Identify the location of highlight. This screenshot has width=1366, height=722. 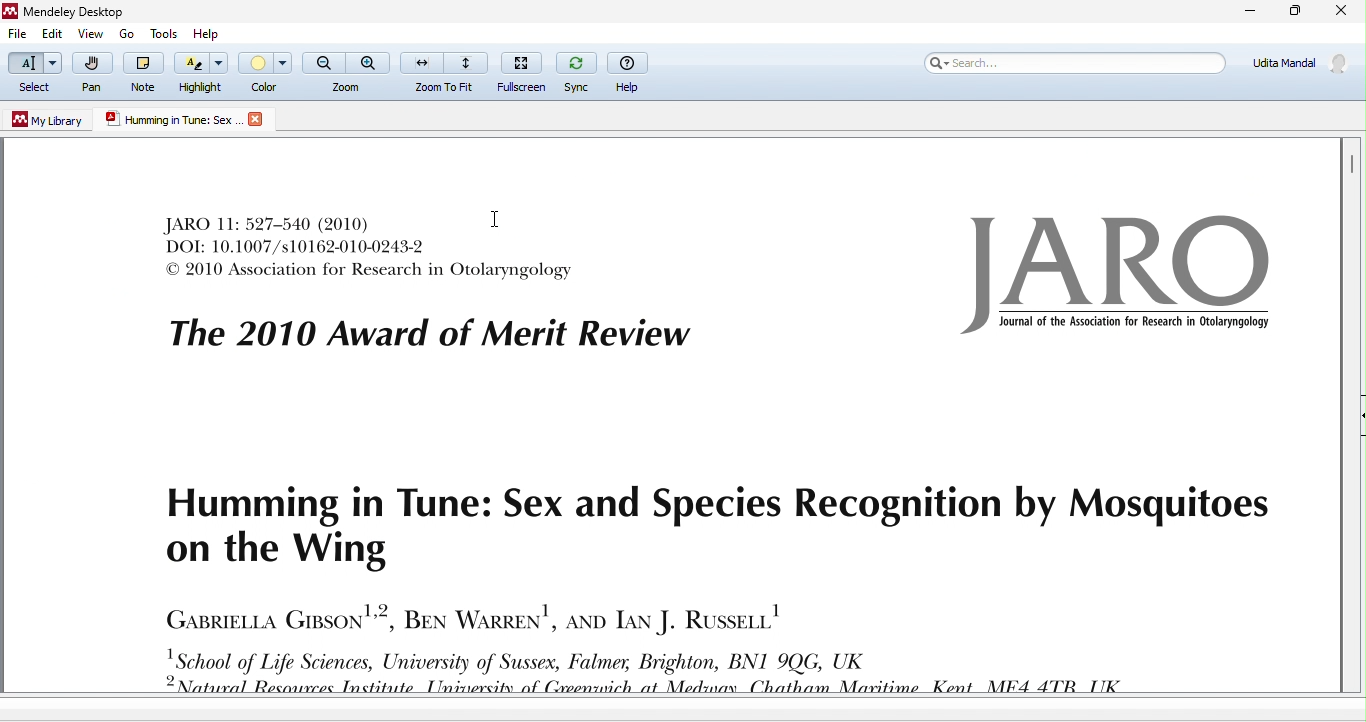
(202, 73).